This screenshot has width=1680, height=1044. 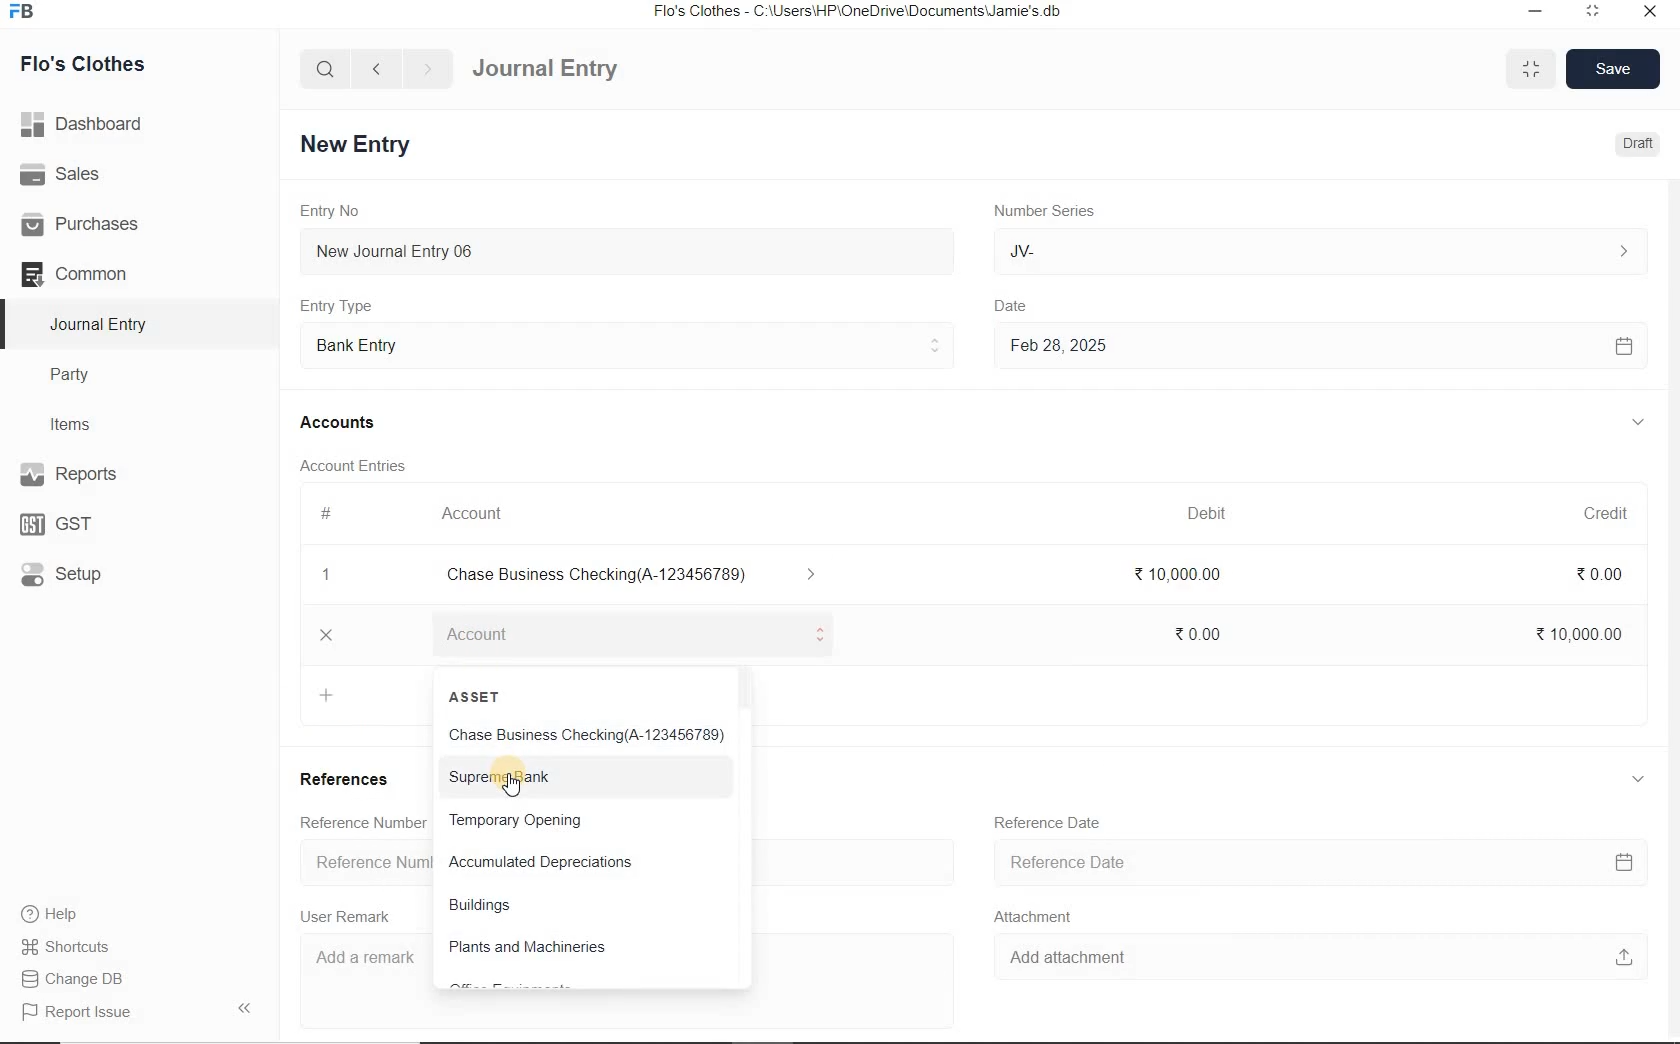 What do you see at coordinates (1593, 10) in the screenshot?
I see `maximize` at bounding box center [1593, 10].